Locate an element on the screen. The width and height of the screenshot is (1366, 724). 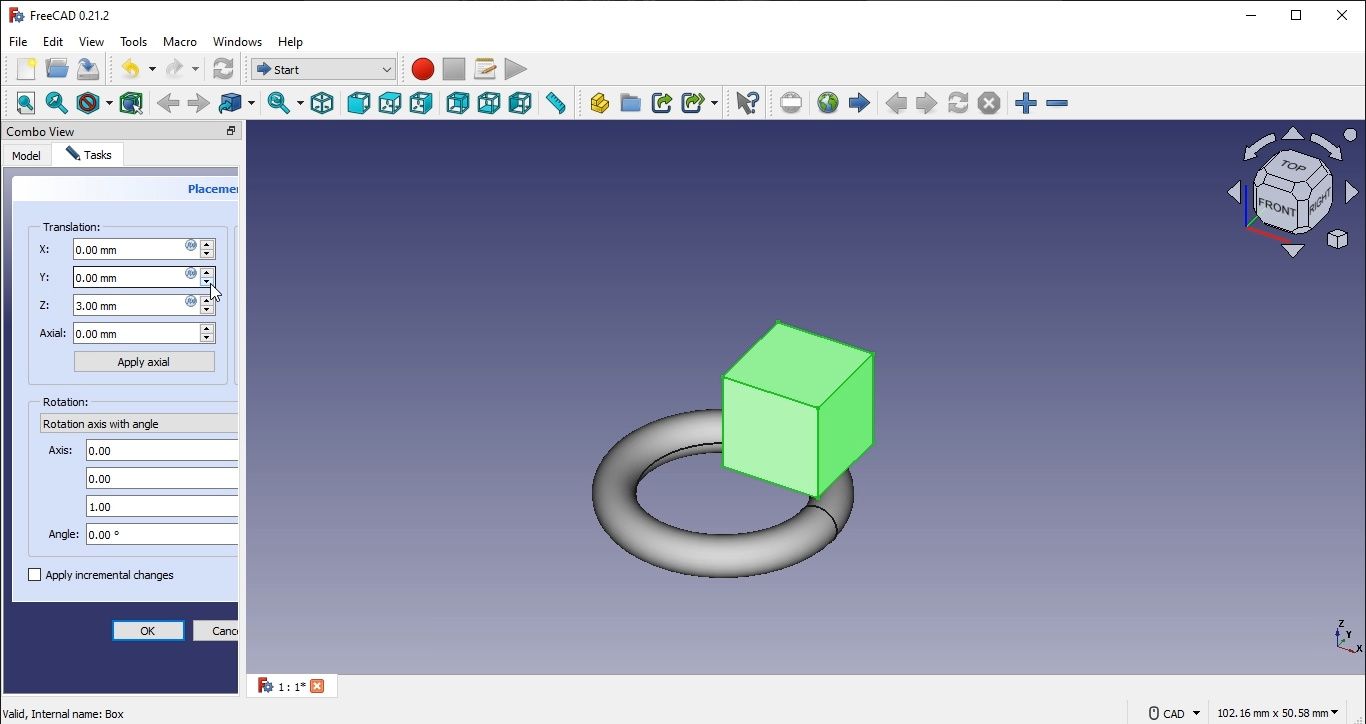
front is located at coordinates (357, 102).